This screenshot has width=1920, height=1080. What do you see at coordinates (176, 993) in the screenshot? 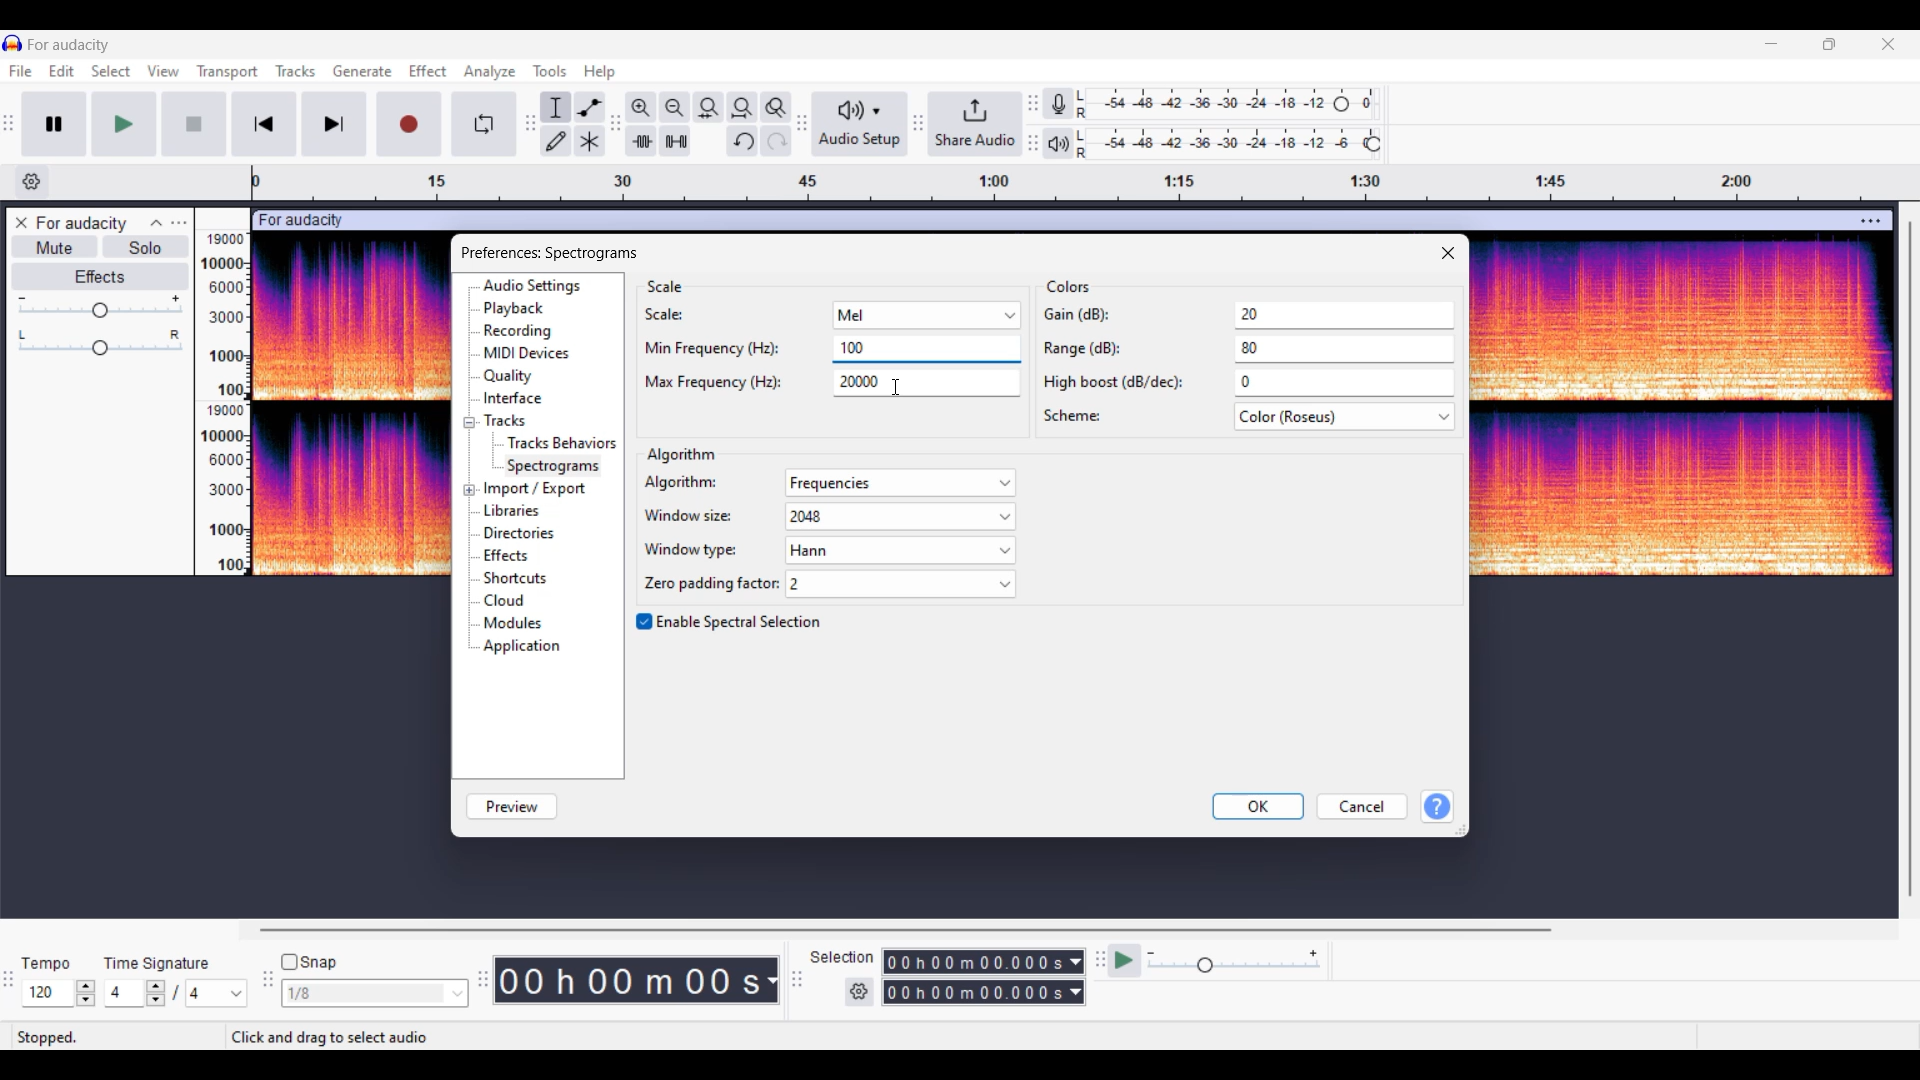
I see `Time signature settings` at bounding box center [176, 993].